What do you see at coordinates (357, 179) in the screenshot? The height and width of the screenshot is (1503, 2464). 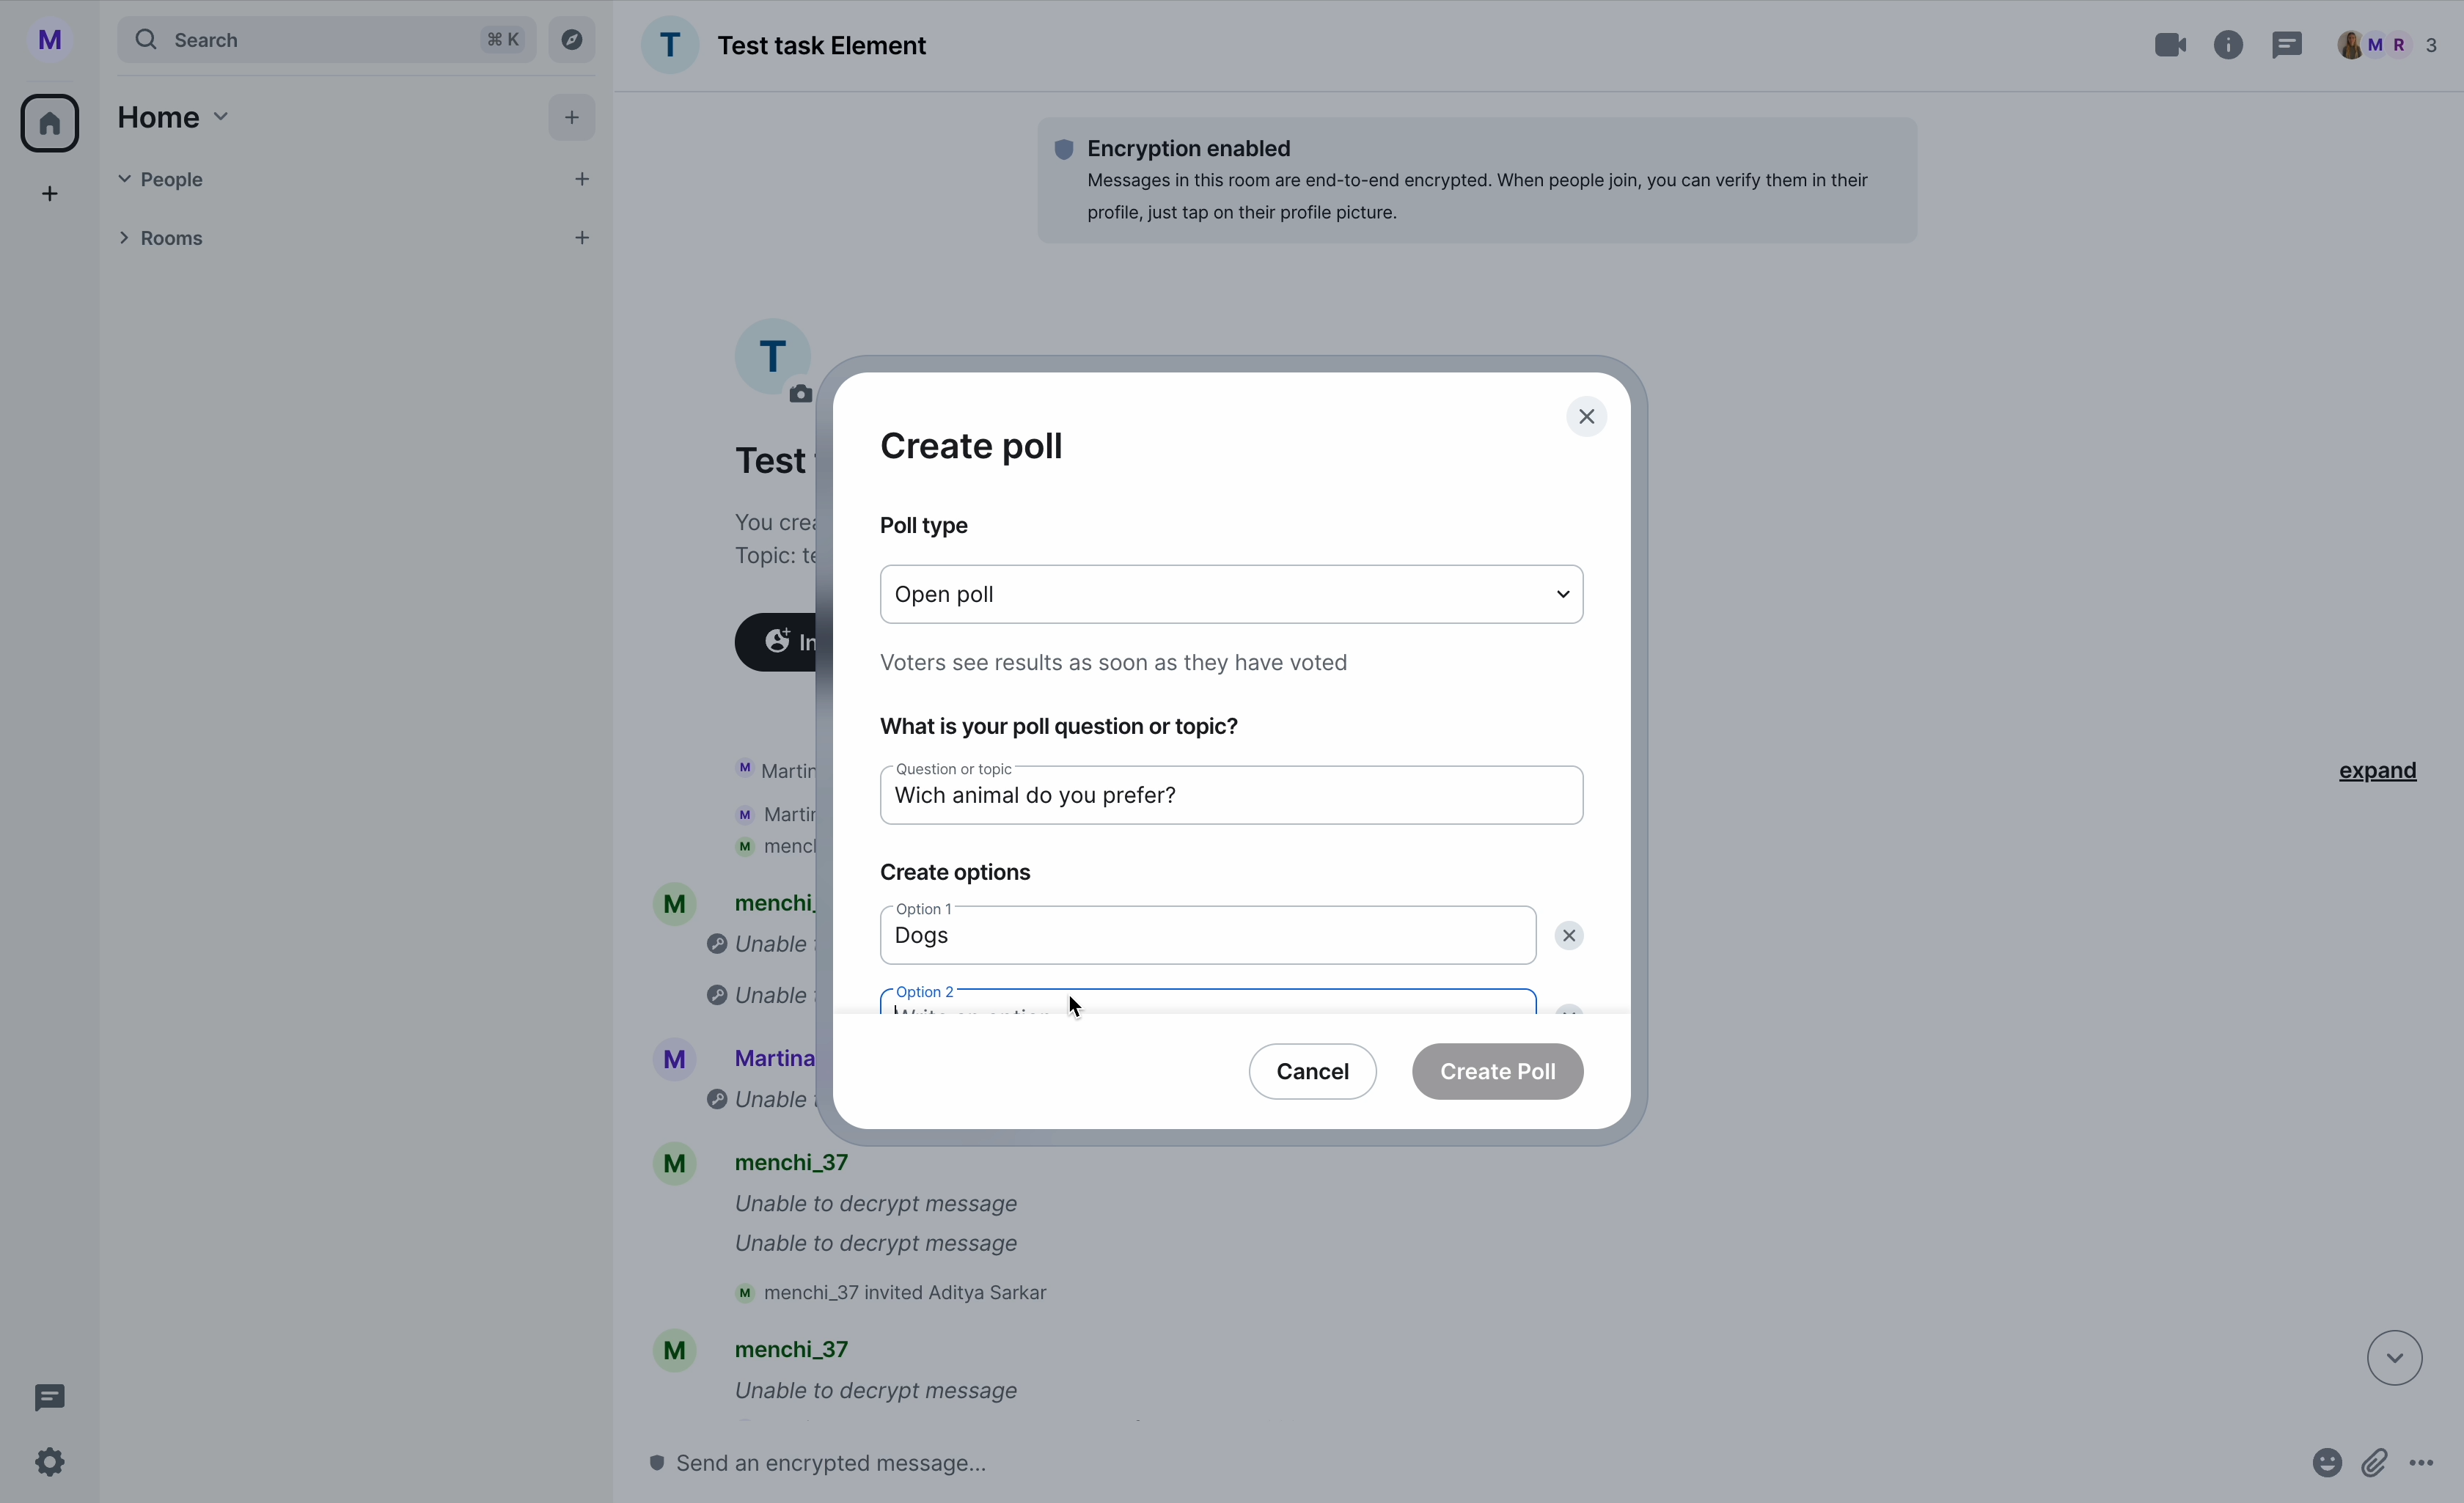 I see `people tab` at bounding box center [357, 179].